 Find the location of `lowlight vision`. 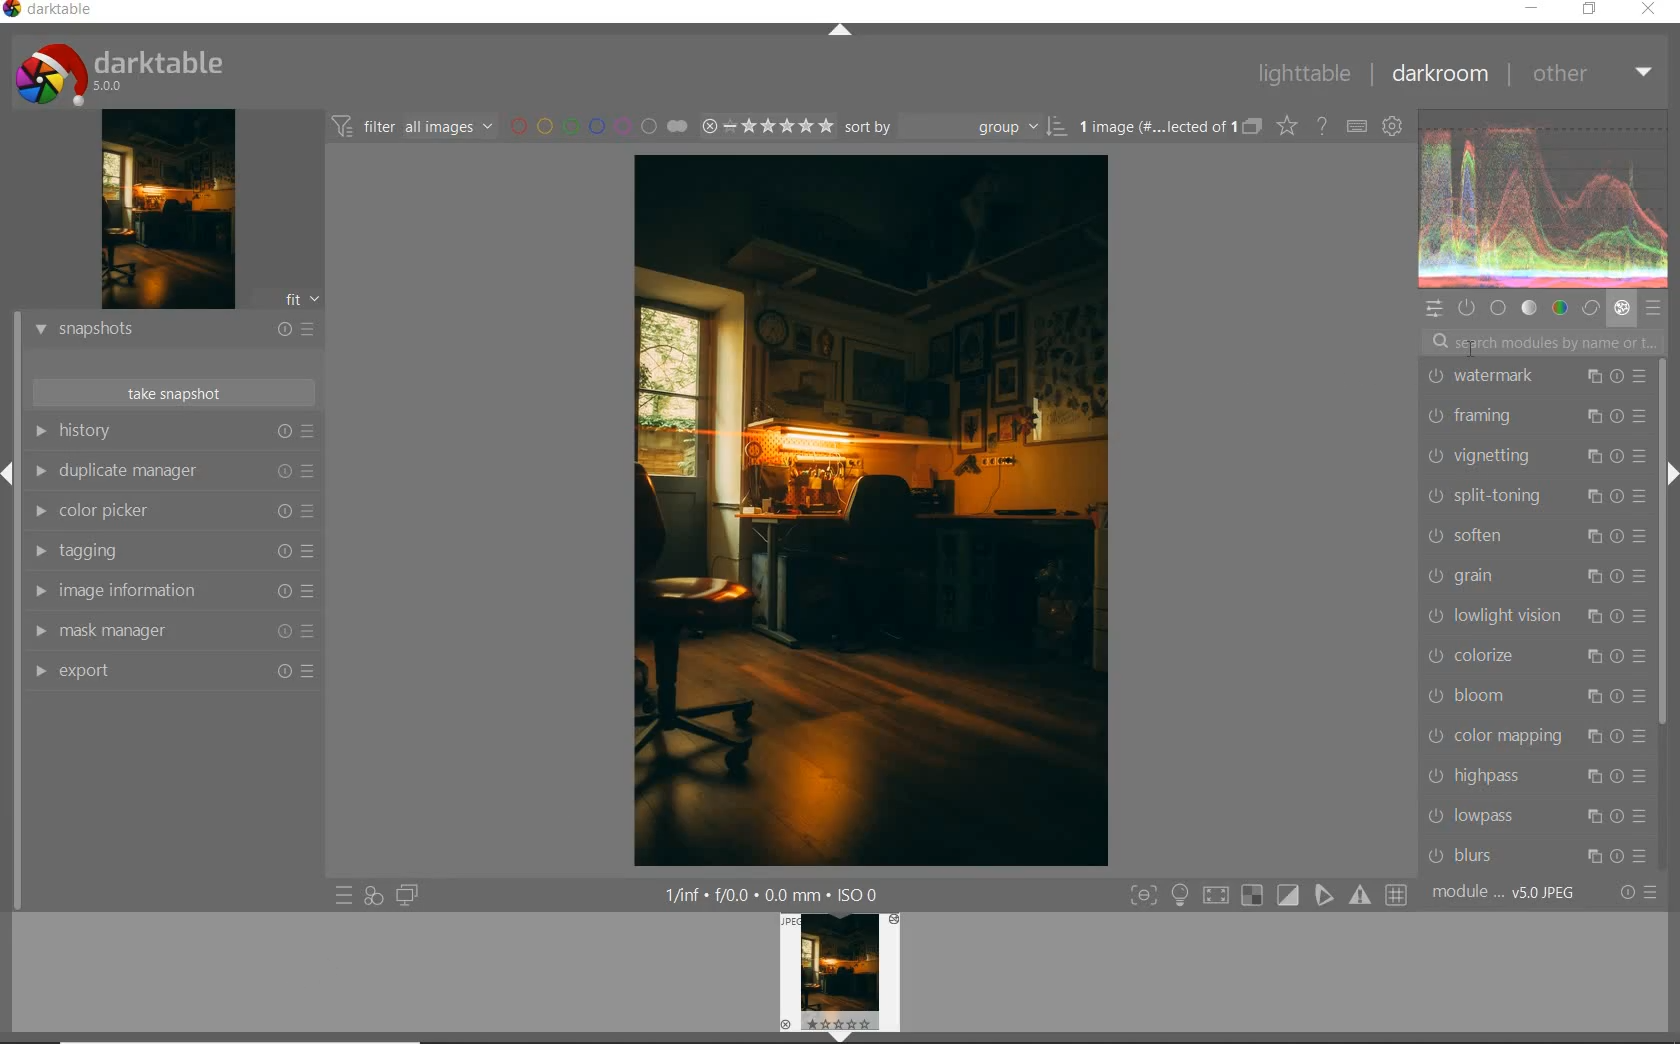

lowlight vision is located at coordinates (1536, 615).